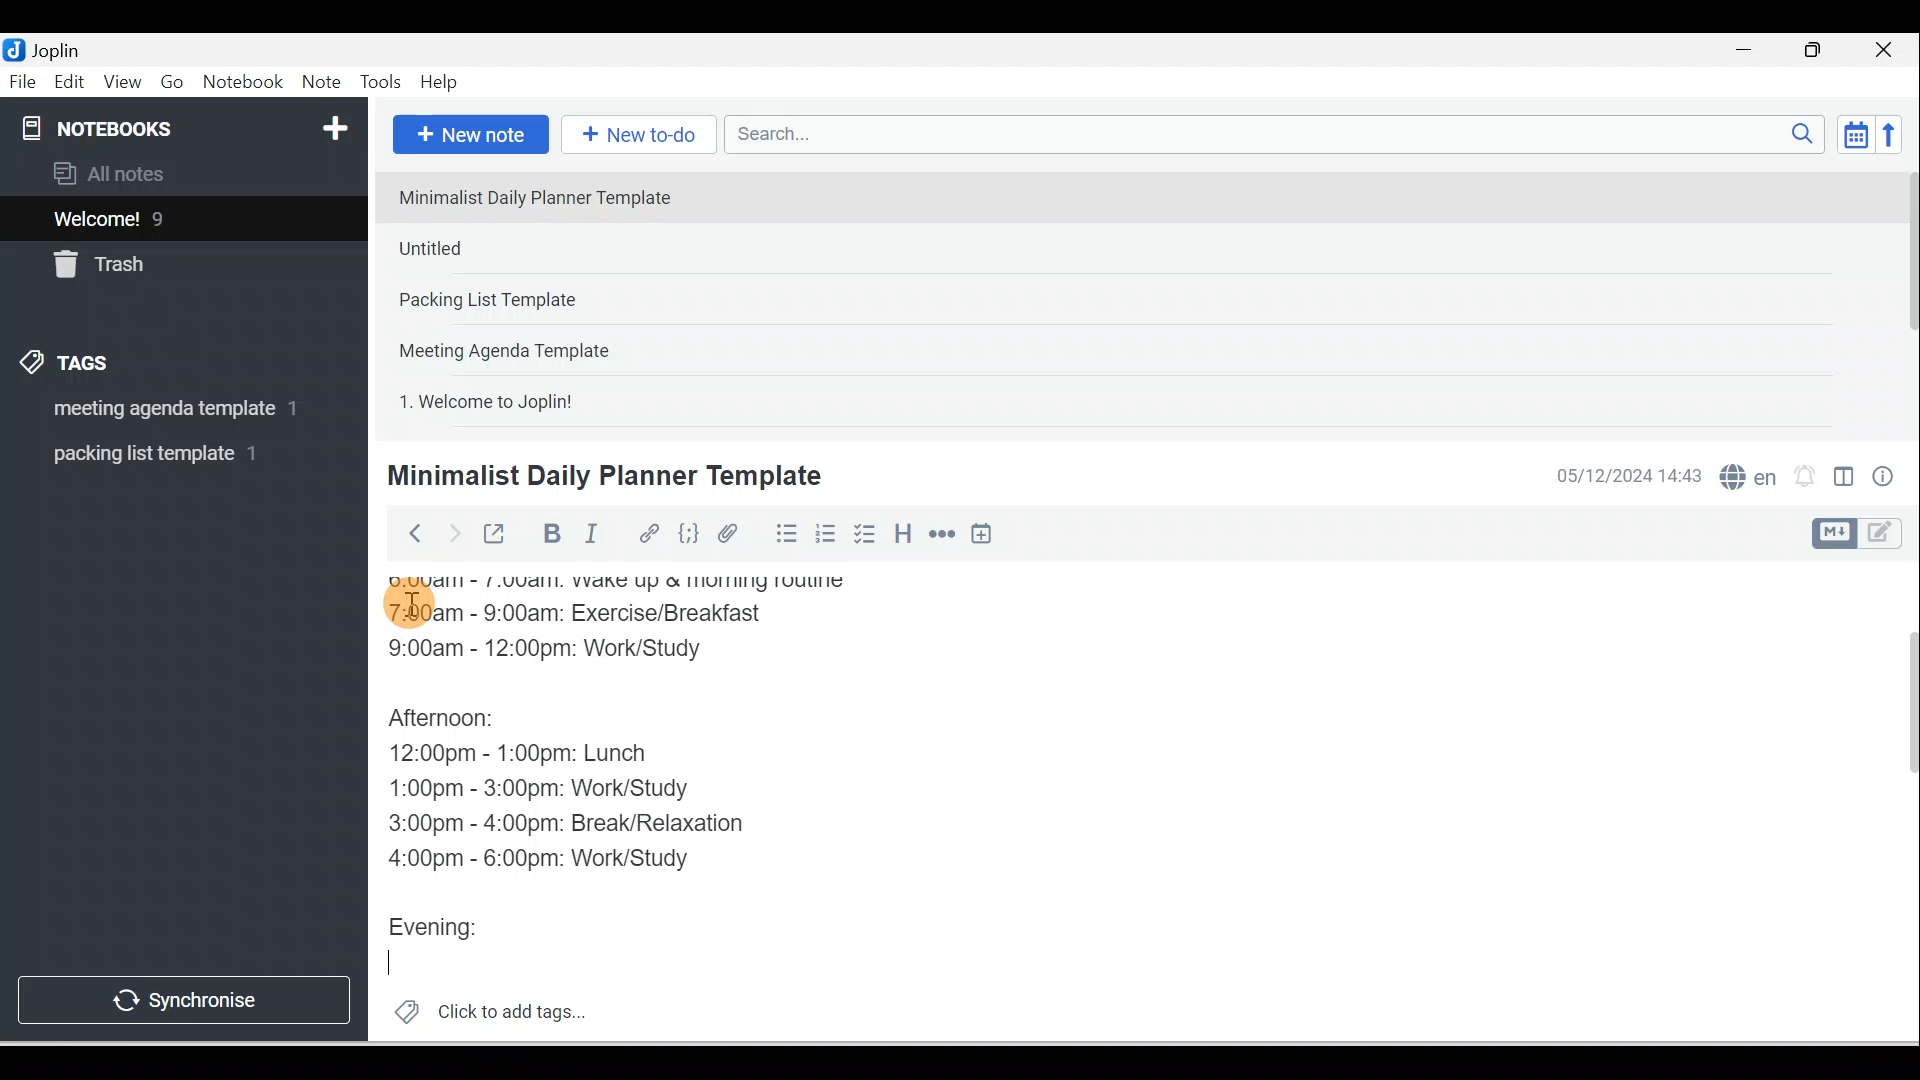 Image resolution: width=1920 pixels, height=1080 pixels. I want to click on Back, so click(406, 533).